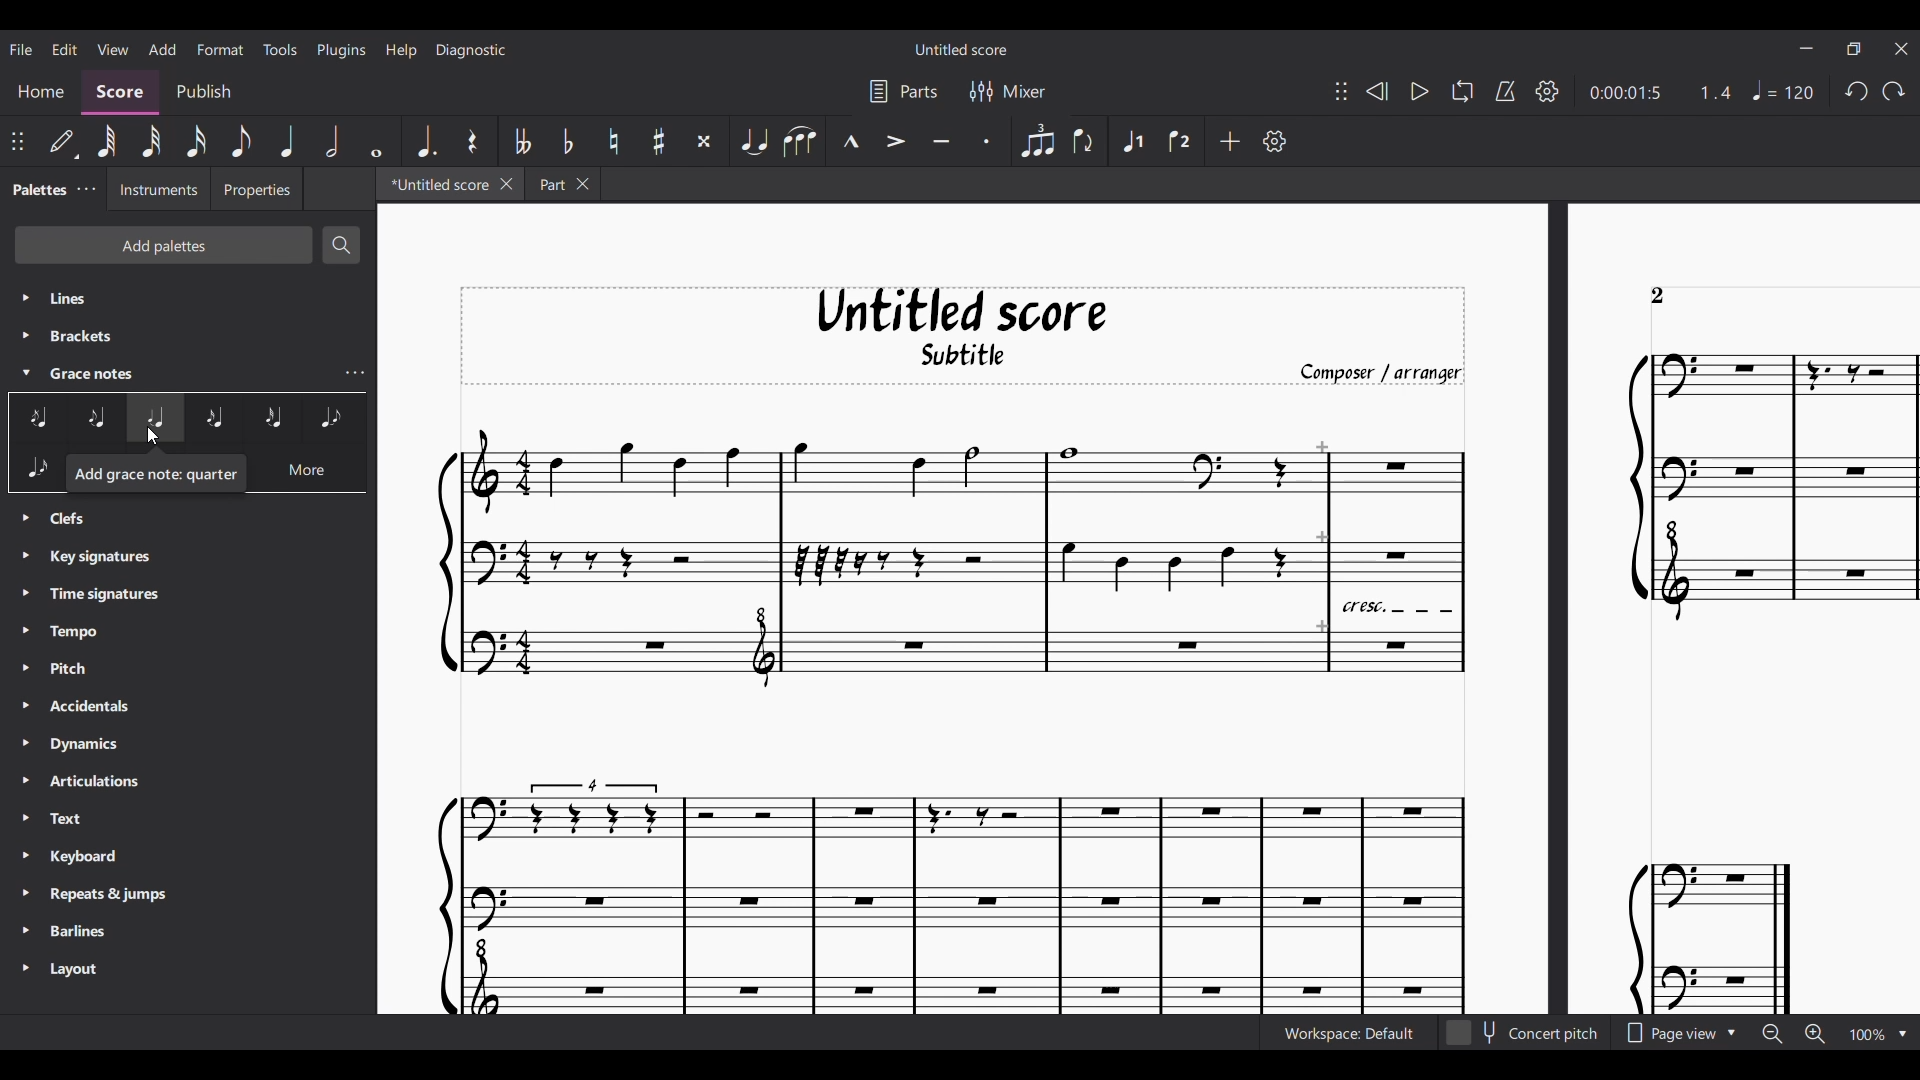 Image resolution: width=1920 pixels, height=1080 pixels. What do you see at coordinates (1348, 1033) in the screenshot?
I see `Current workspace setting` at bounding box center [1348, 1033].